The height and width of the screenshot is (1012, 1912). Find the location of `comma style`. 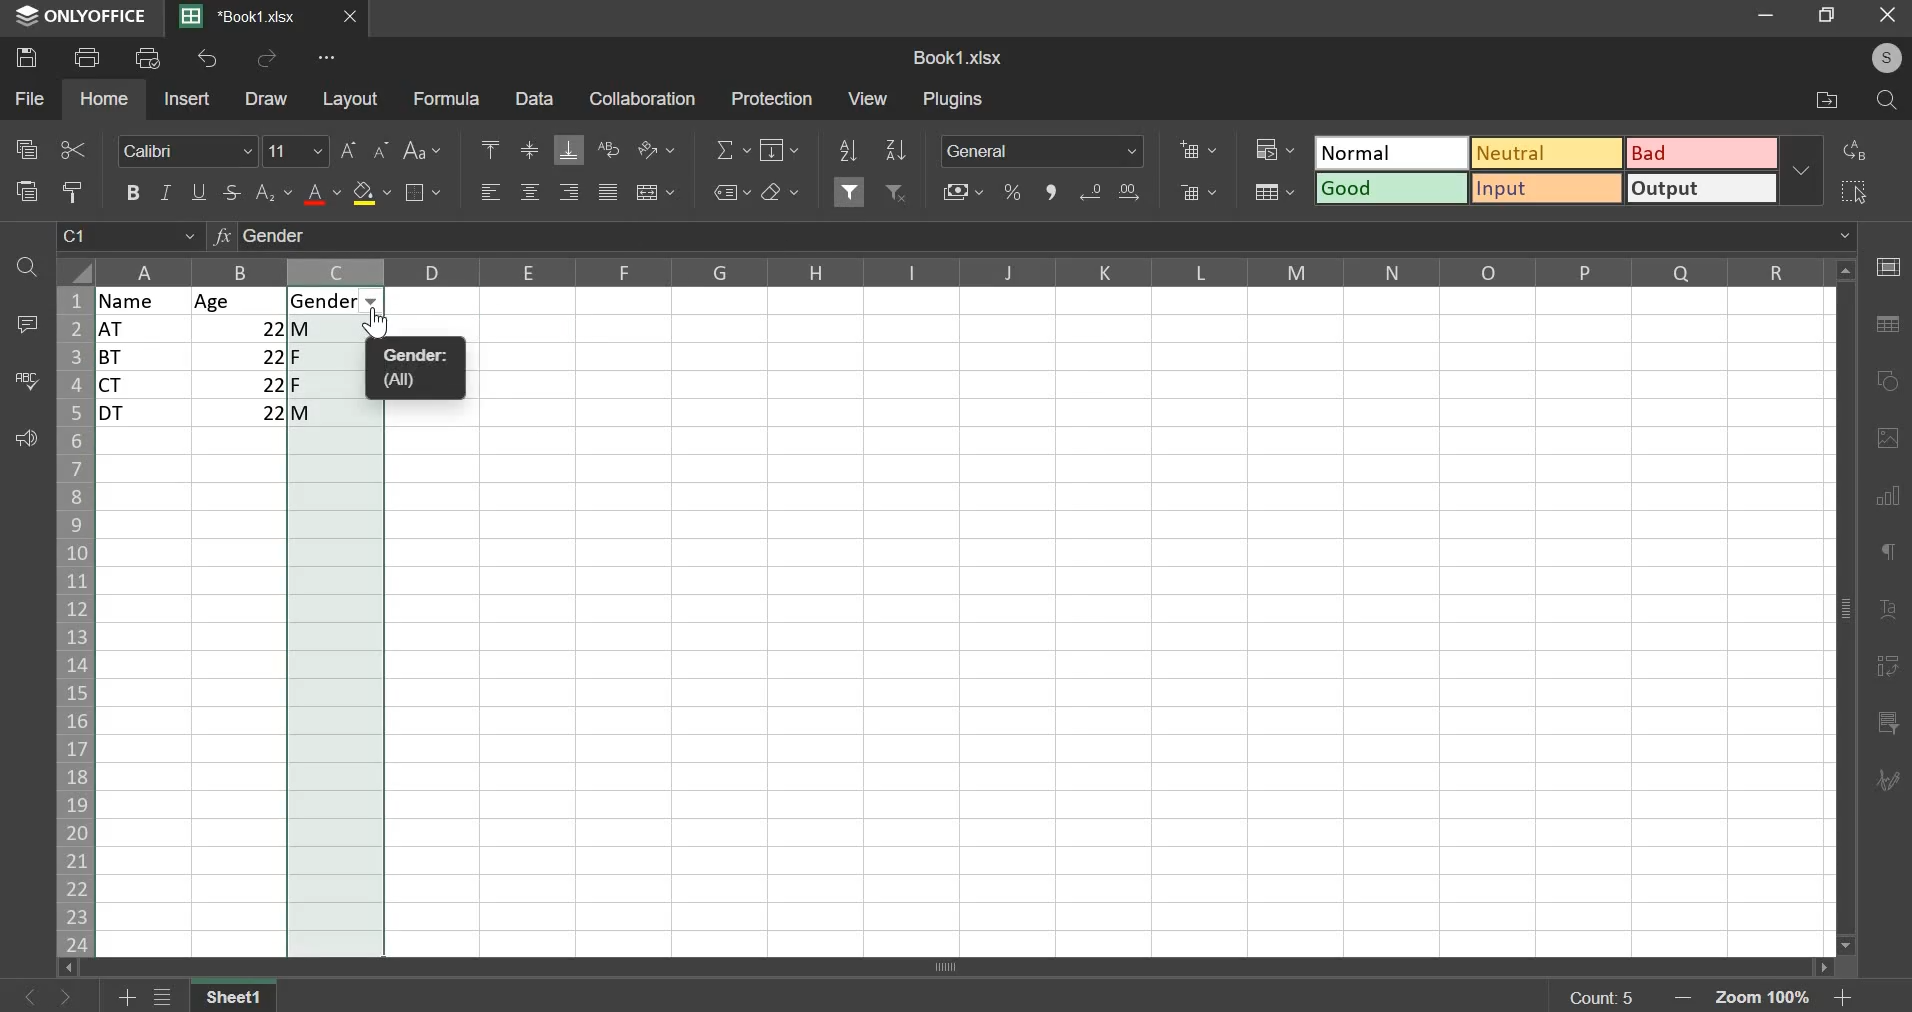

comma style is located at coordinates (1052, 193).